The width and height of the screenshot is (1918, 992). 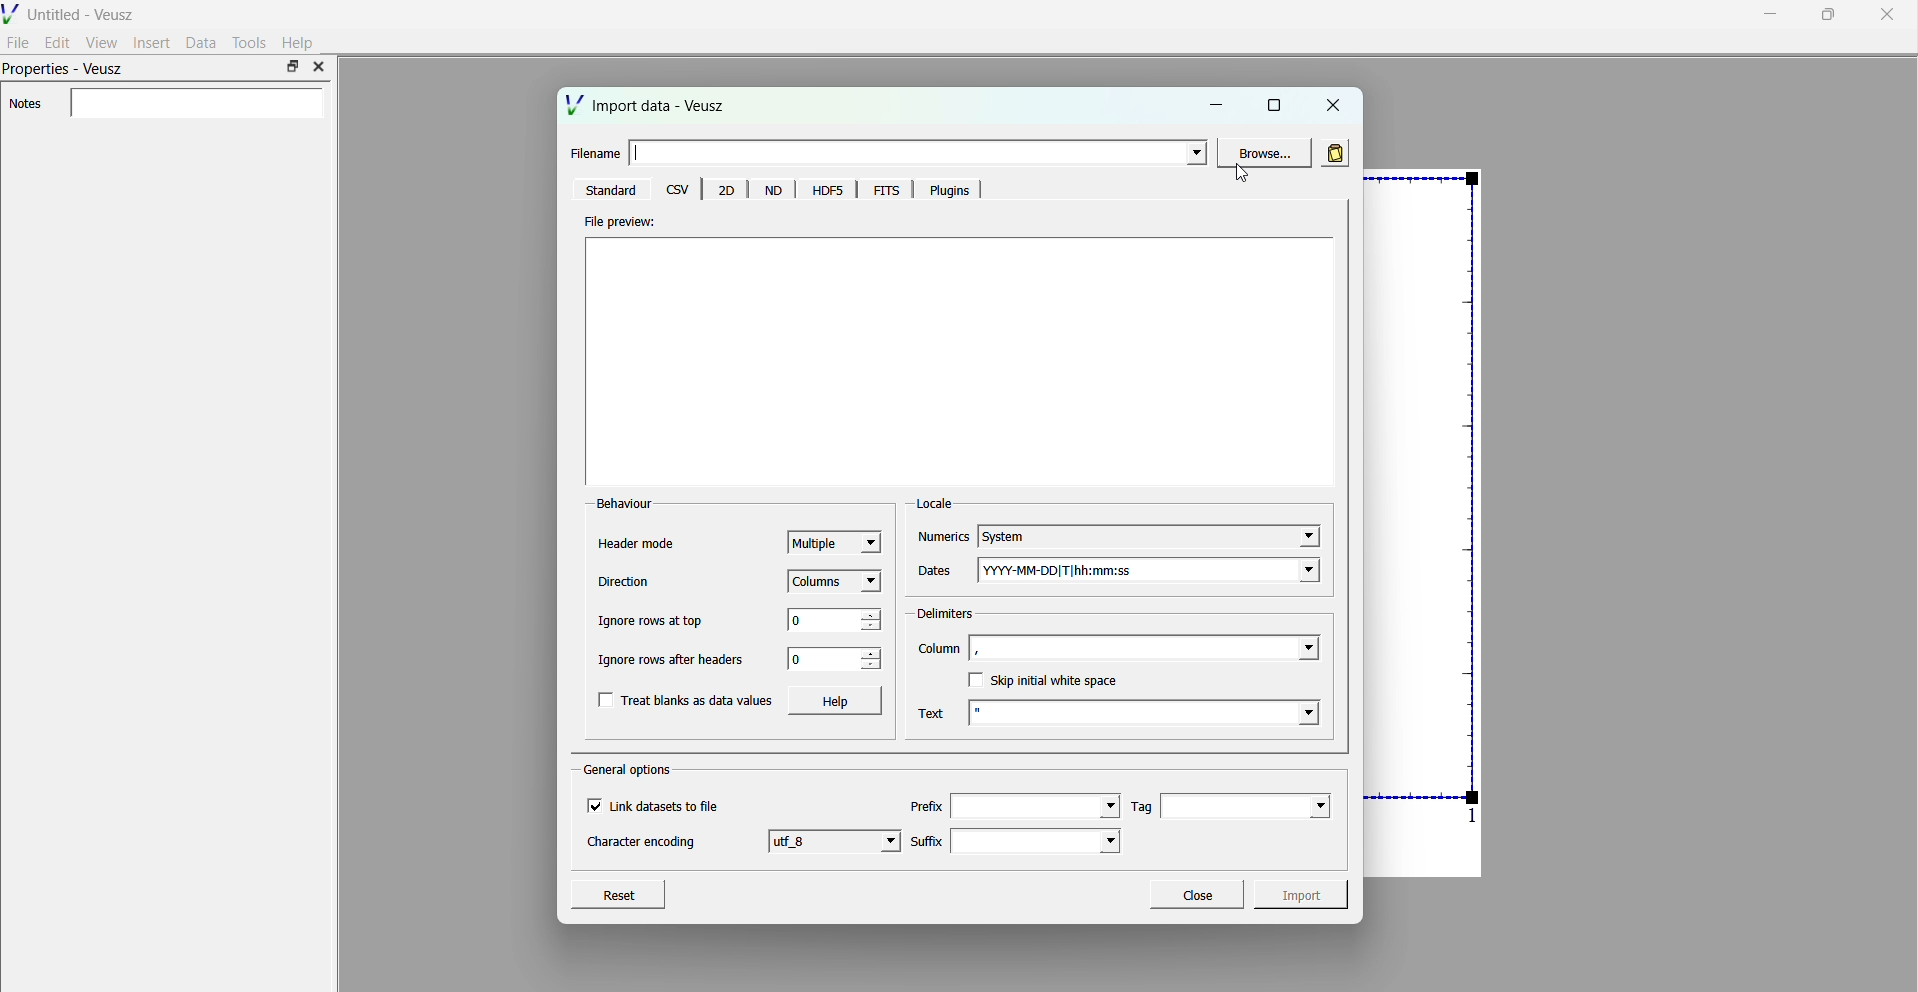 What do you see at coordinates (937, 574) in the screenshot?
I see `Dates` at bounding box center [937, 574].